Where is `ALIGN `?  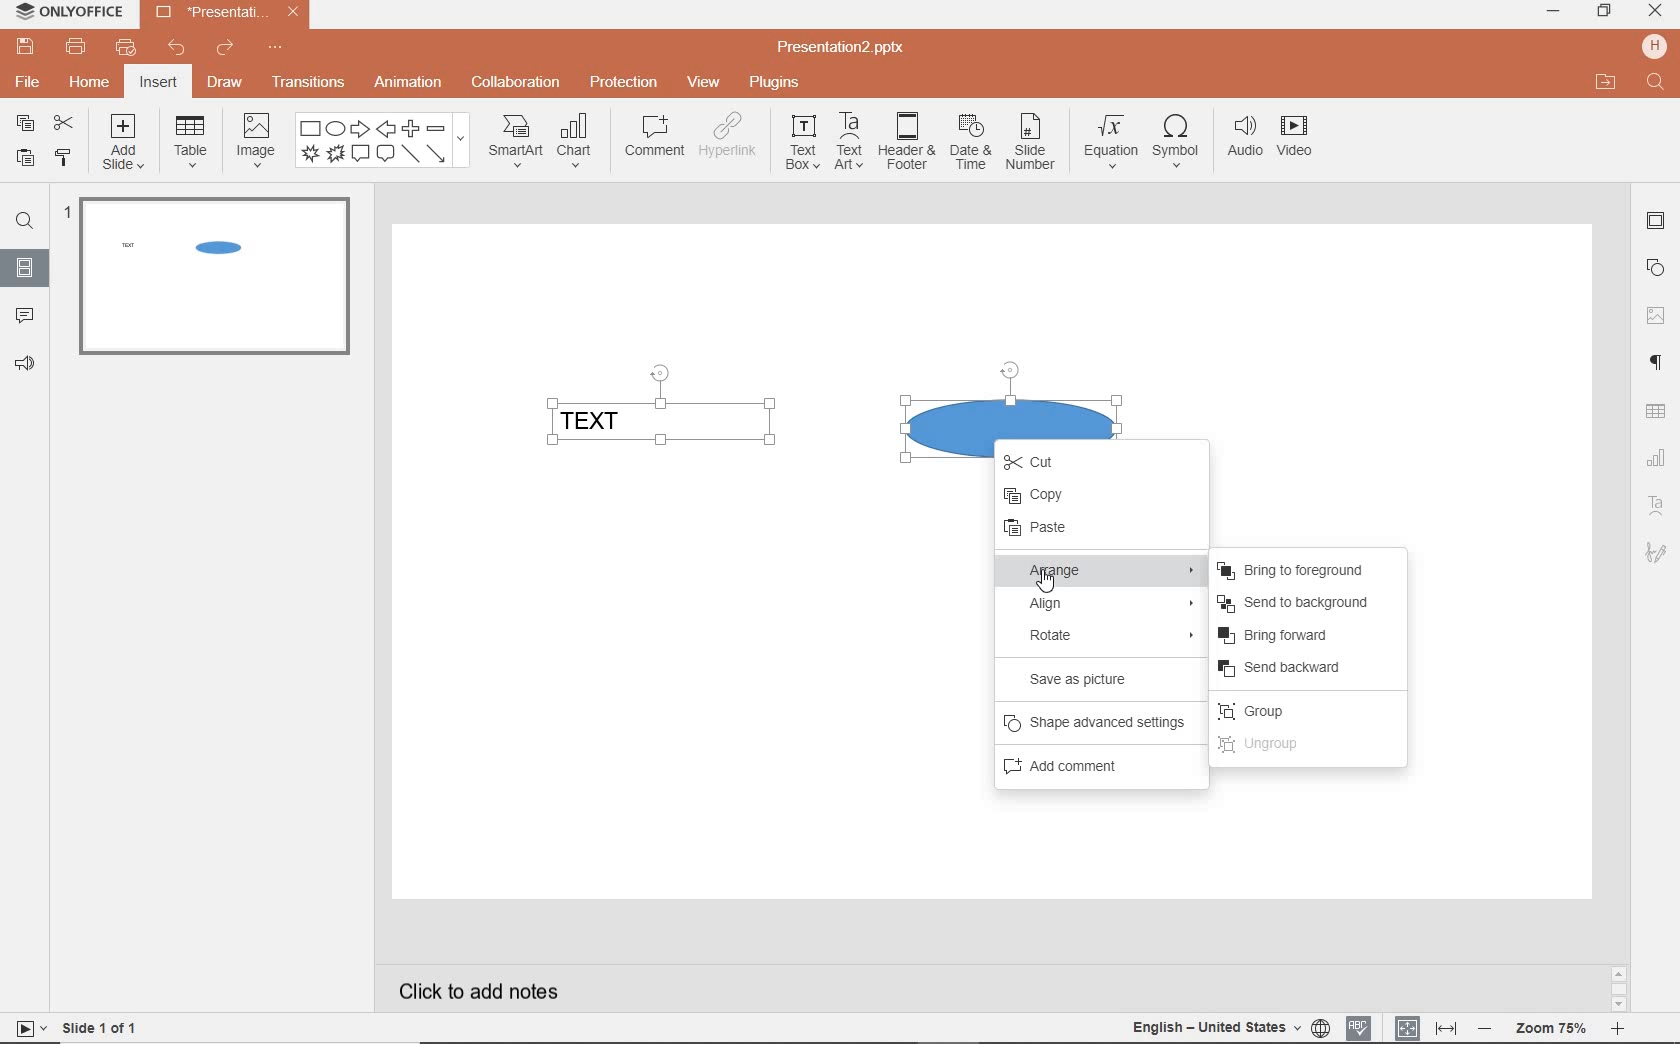 ALIGN  is located at coordinates (1101, 603).